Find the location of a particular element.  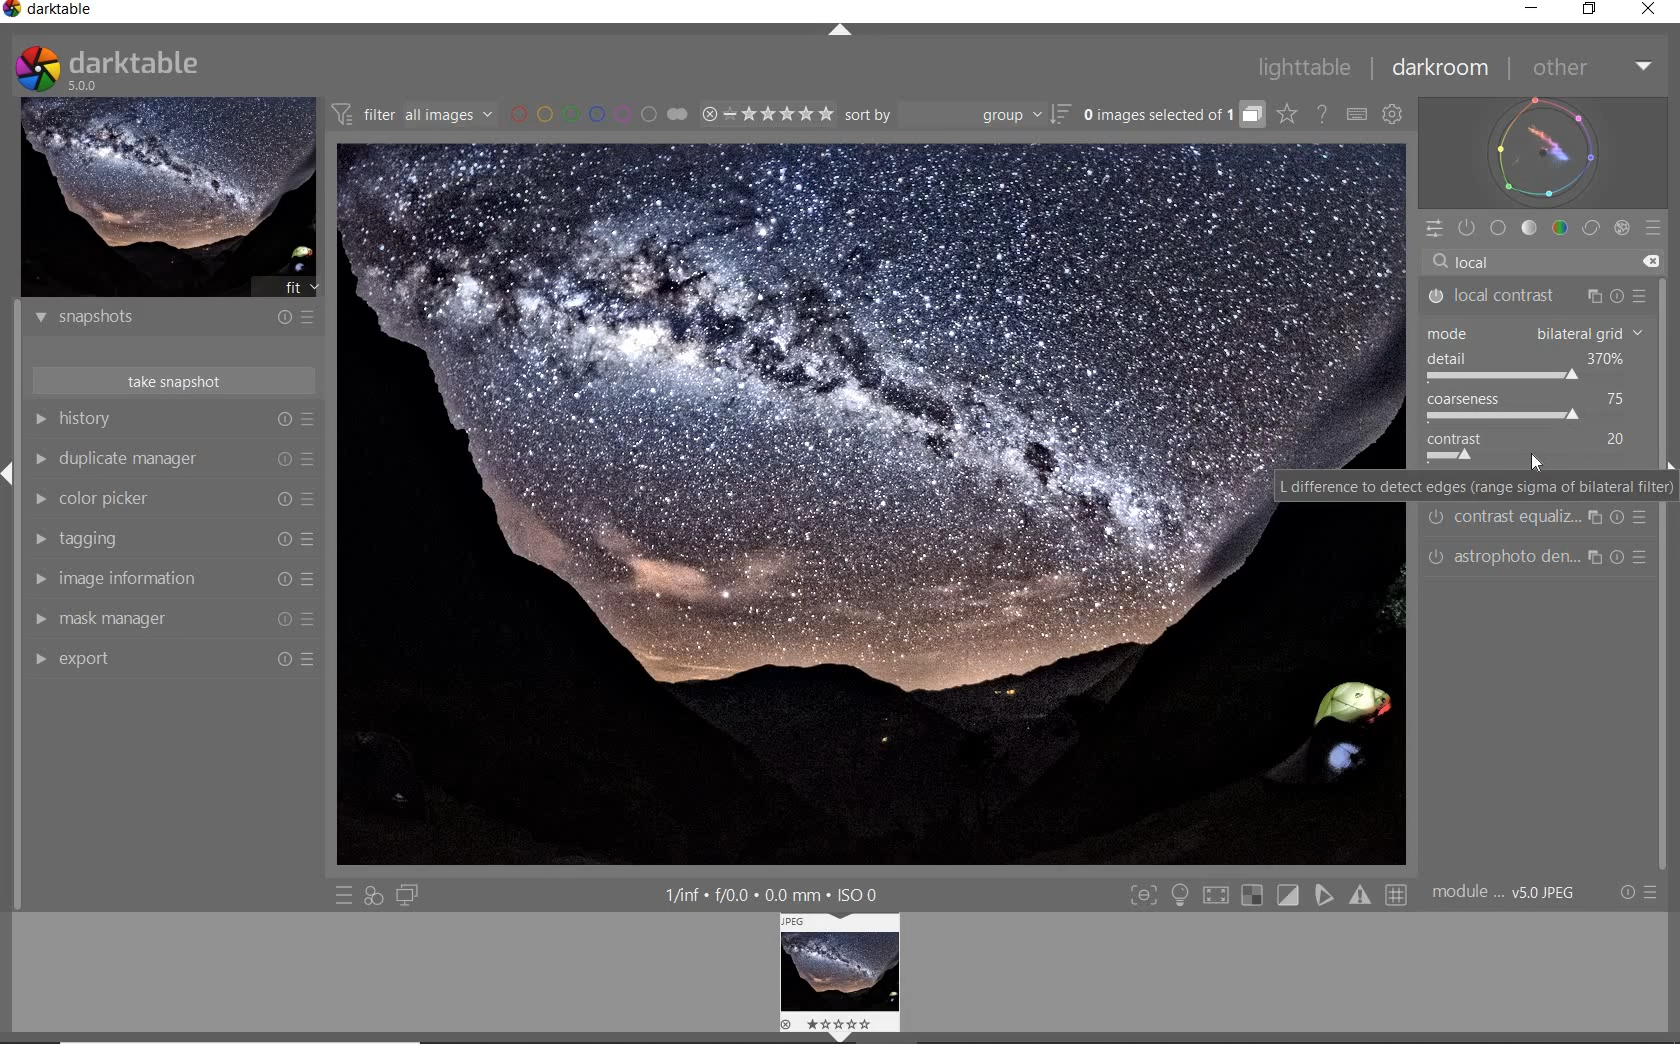

QUICK ACCESS FOR APPLYING ANY OF YOUR STYLES is located at coordinates (372, 895).